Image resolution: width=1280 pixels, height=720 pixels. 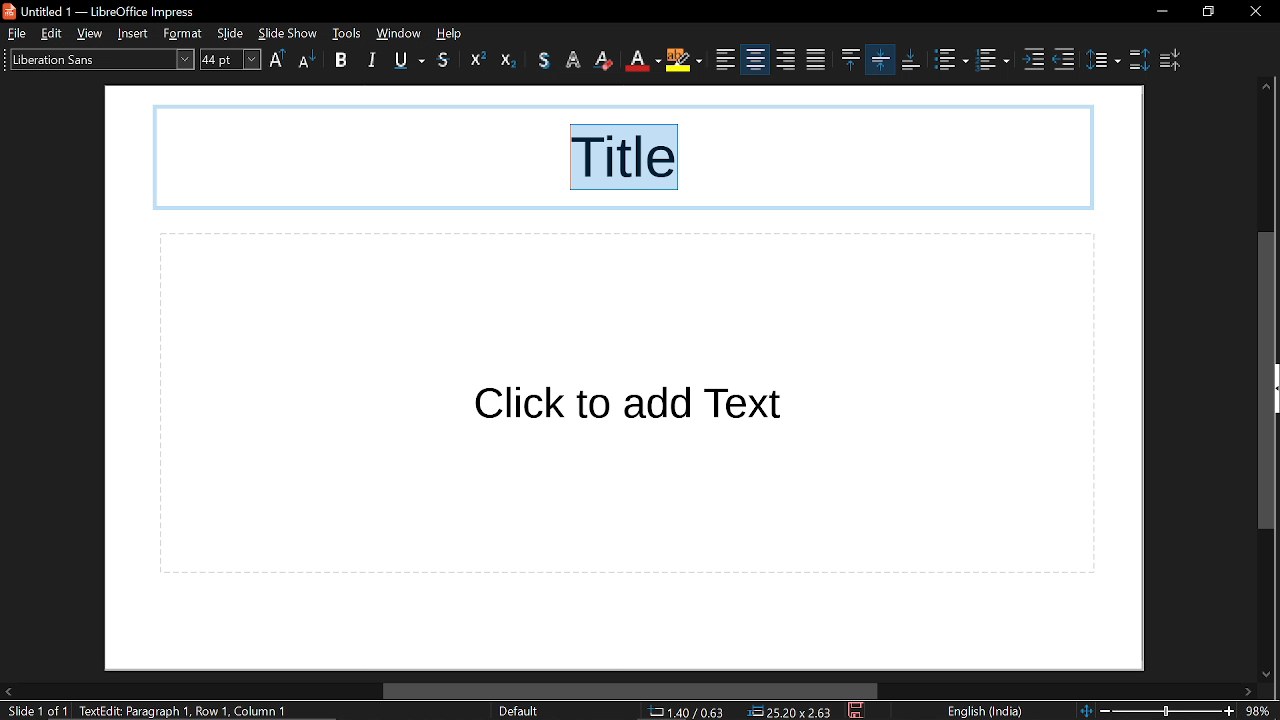 What do you see at coordinates (1083, 709) in the screenshot?
I see `fit to page` at bounding box center [1083, 709].